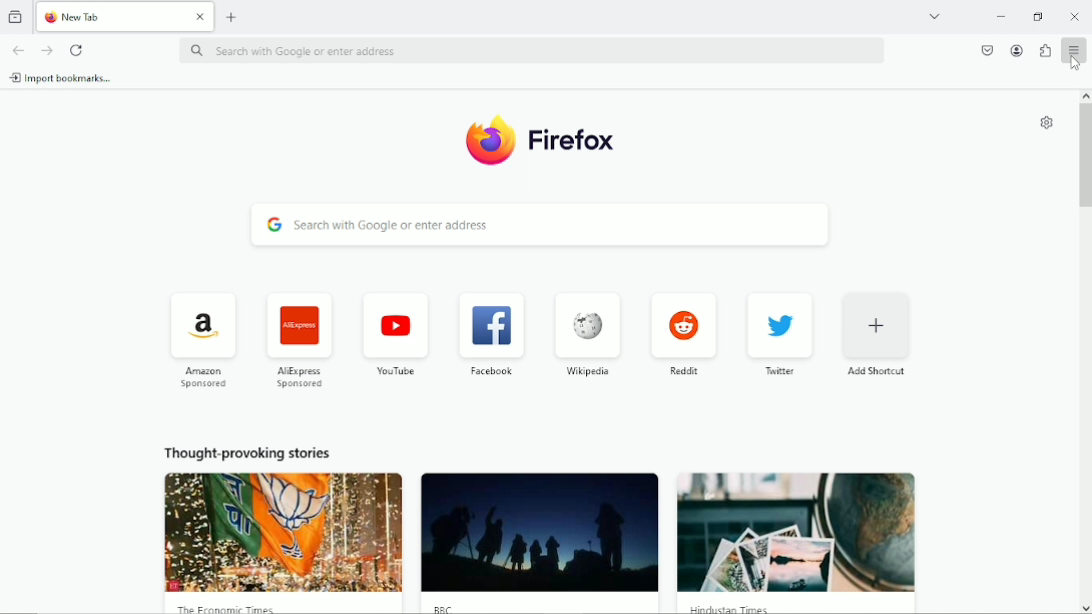 The image size is (1092, 614). I want to click on Youtube, so click(395, 333).